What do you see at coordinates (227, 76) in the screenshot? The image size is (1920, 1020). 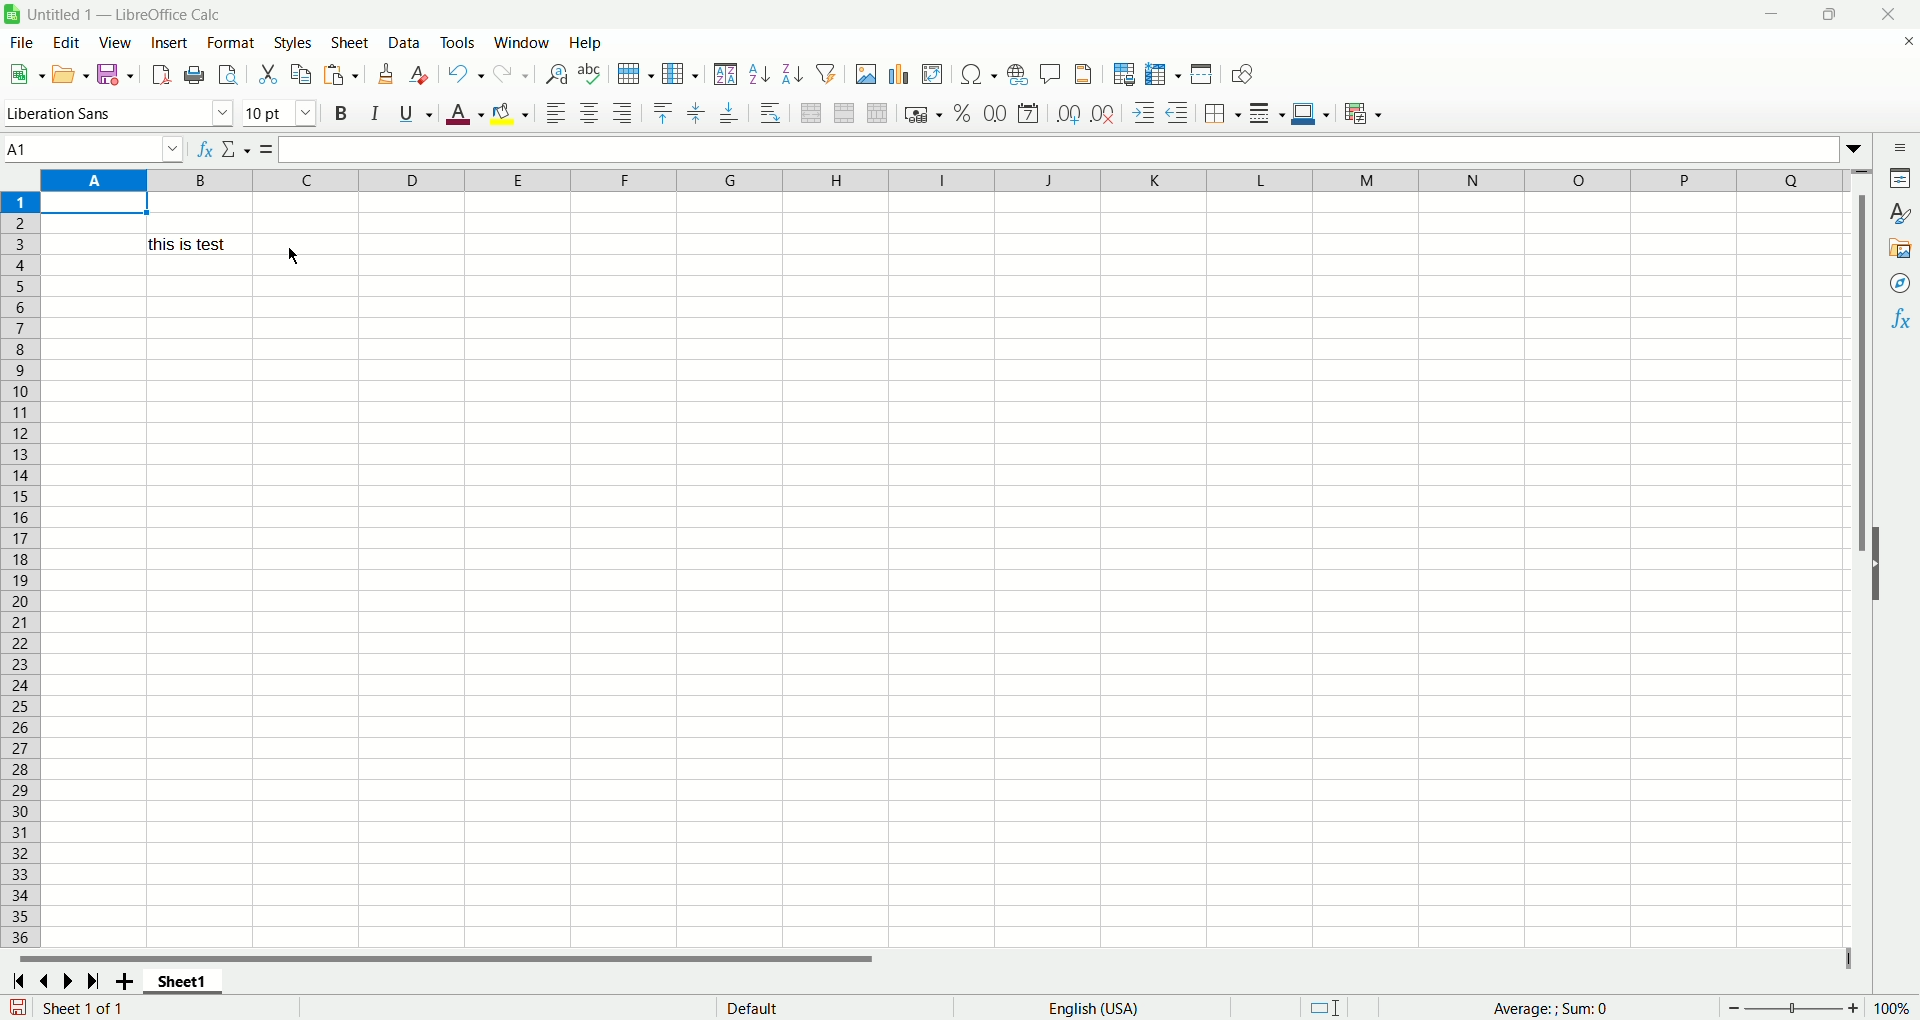 I see `print preview` at bounding box center [227, 76].